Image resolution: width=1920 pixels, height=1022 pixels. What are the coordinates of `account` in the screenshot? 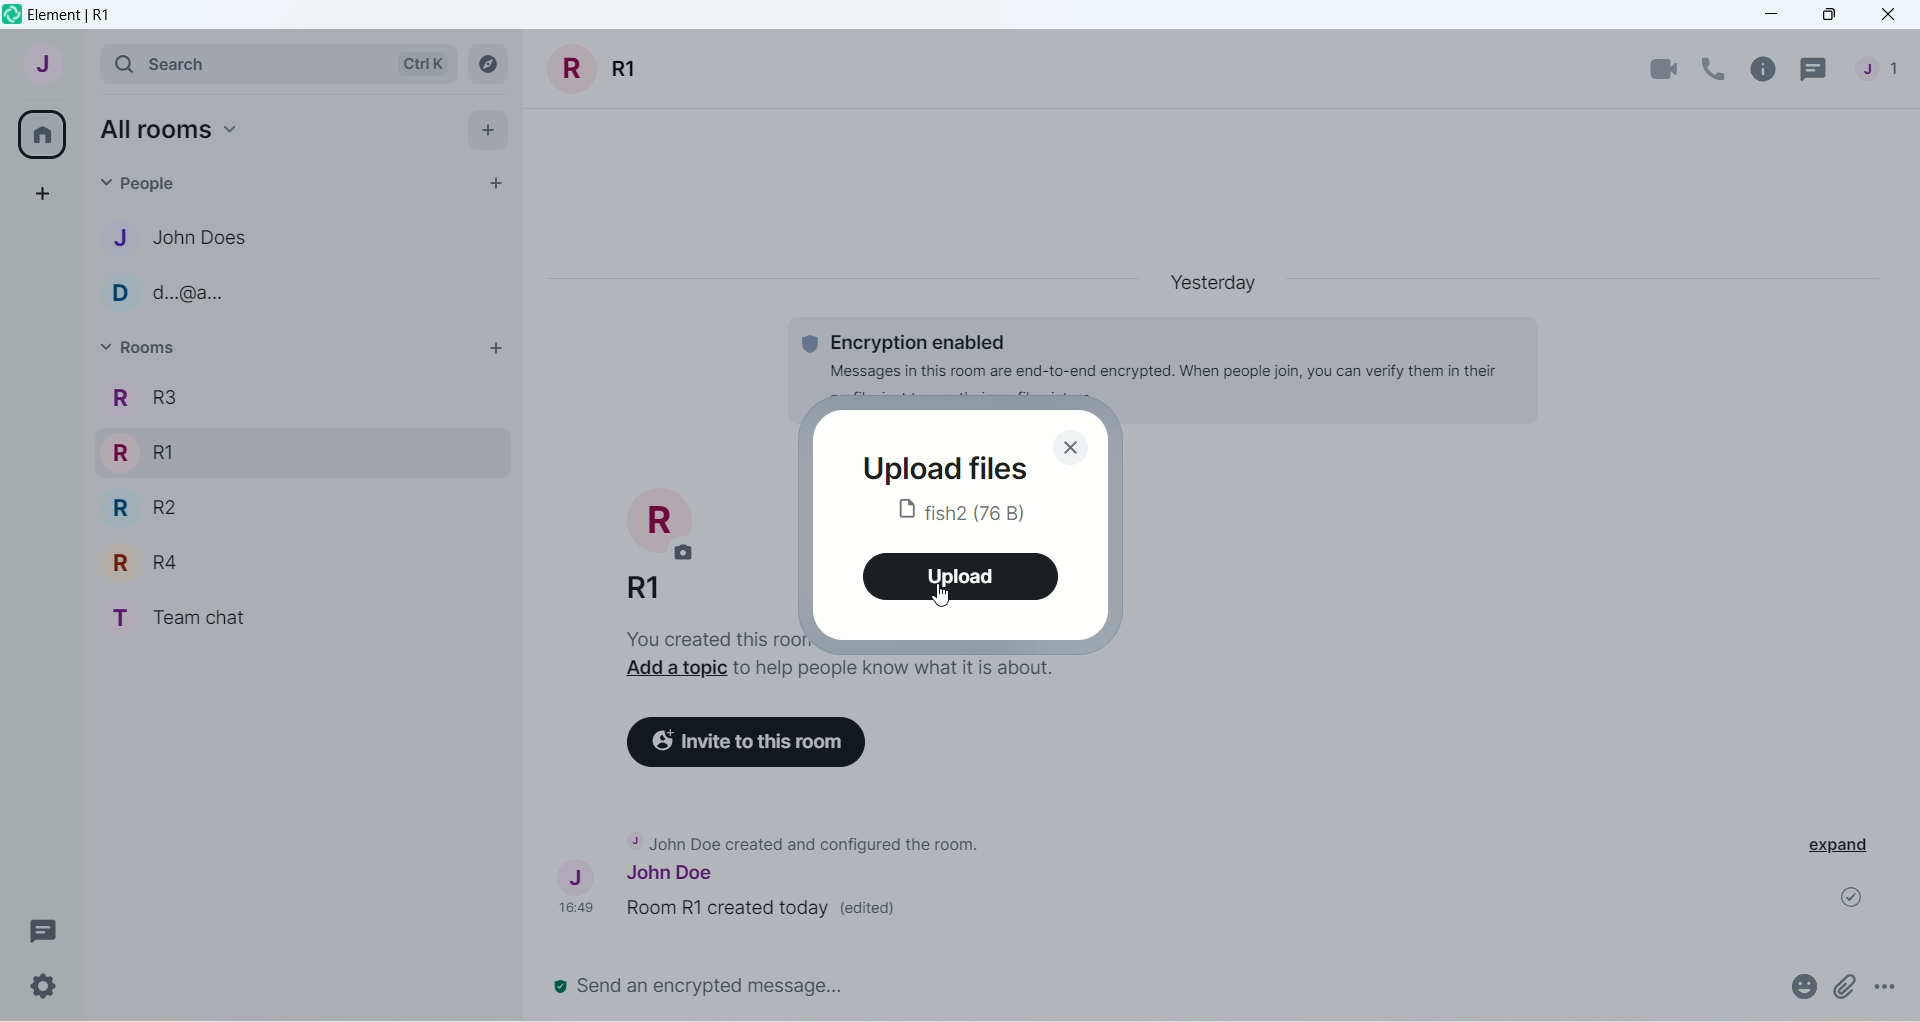 It's located at (43, 67).